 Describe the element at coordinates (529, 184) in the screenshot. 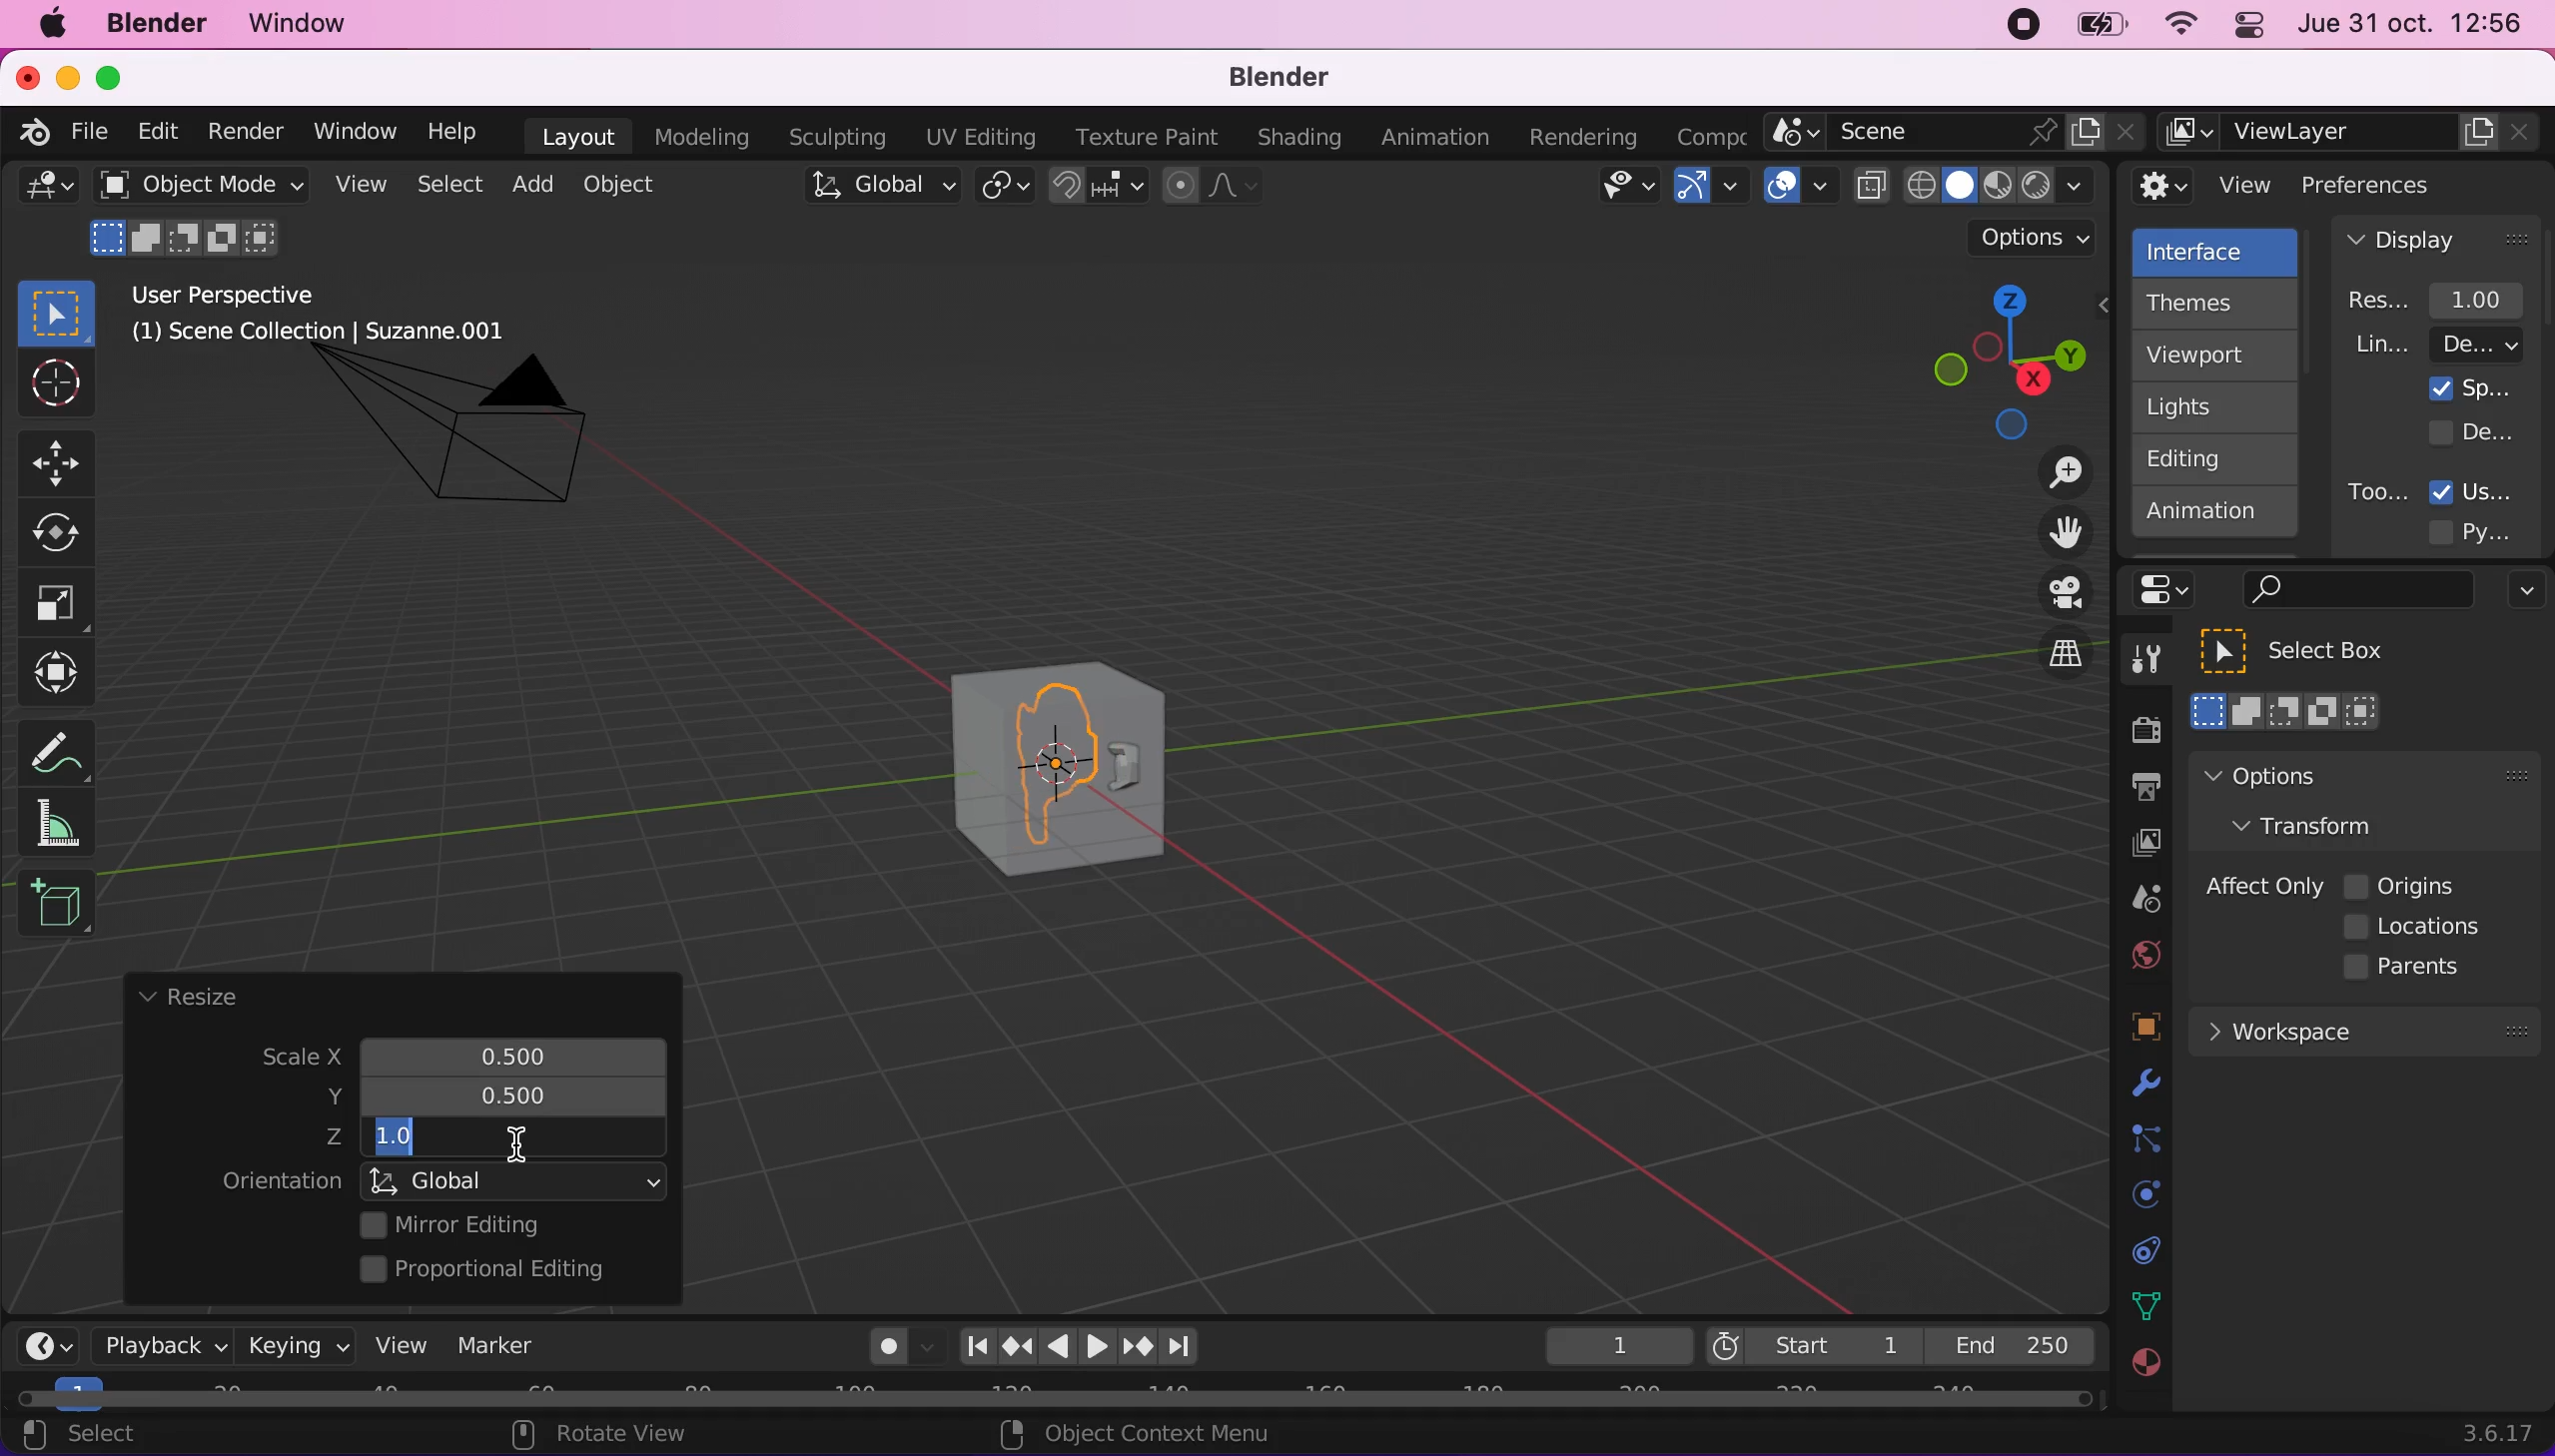

I see `add` at that location.